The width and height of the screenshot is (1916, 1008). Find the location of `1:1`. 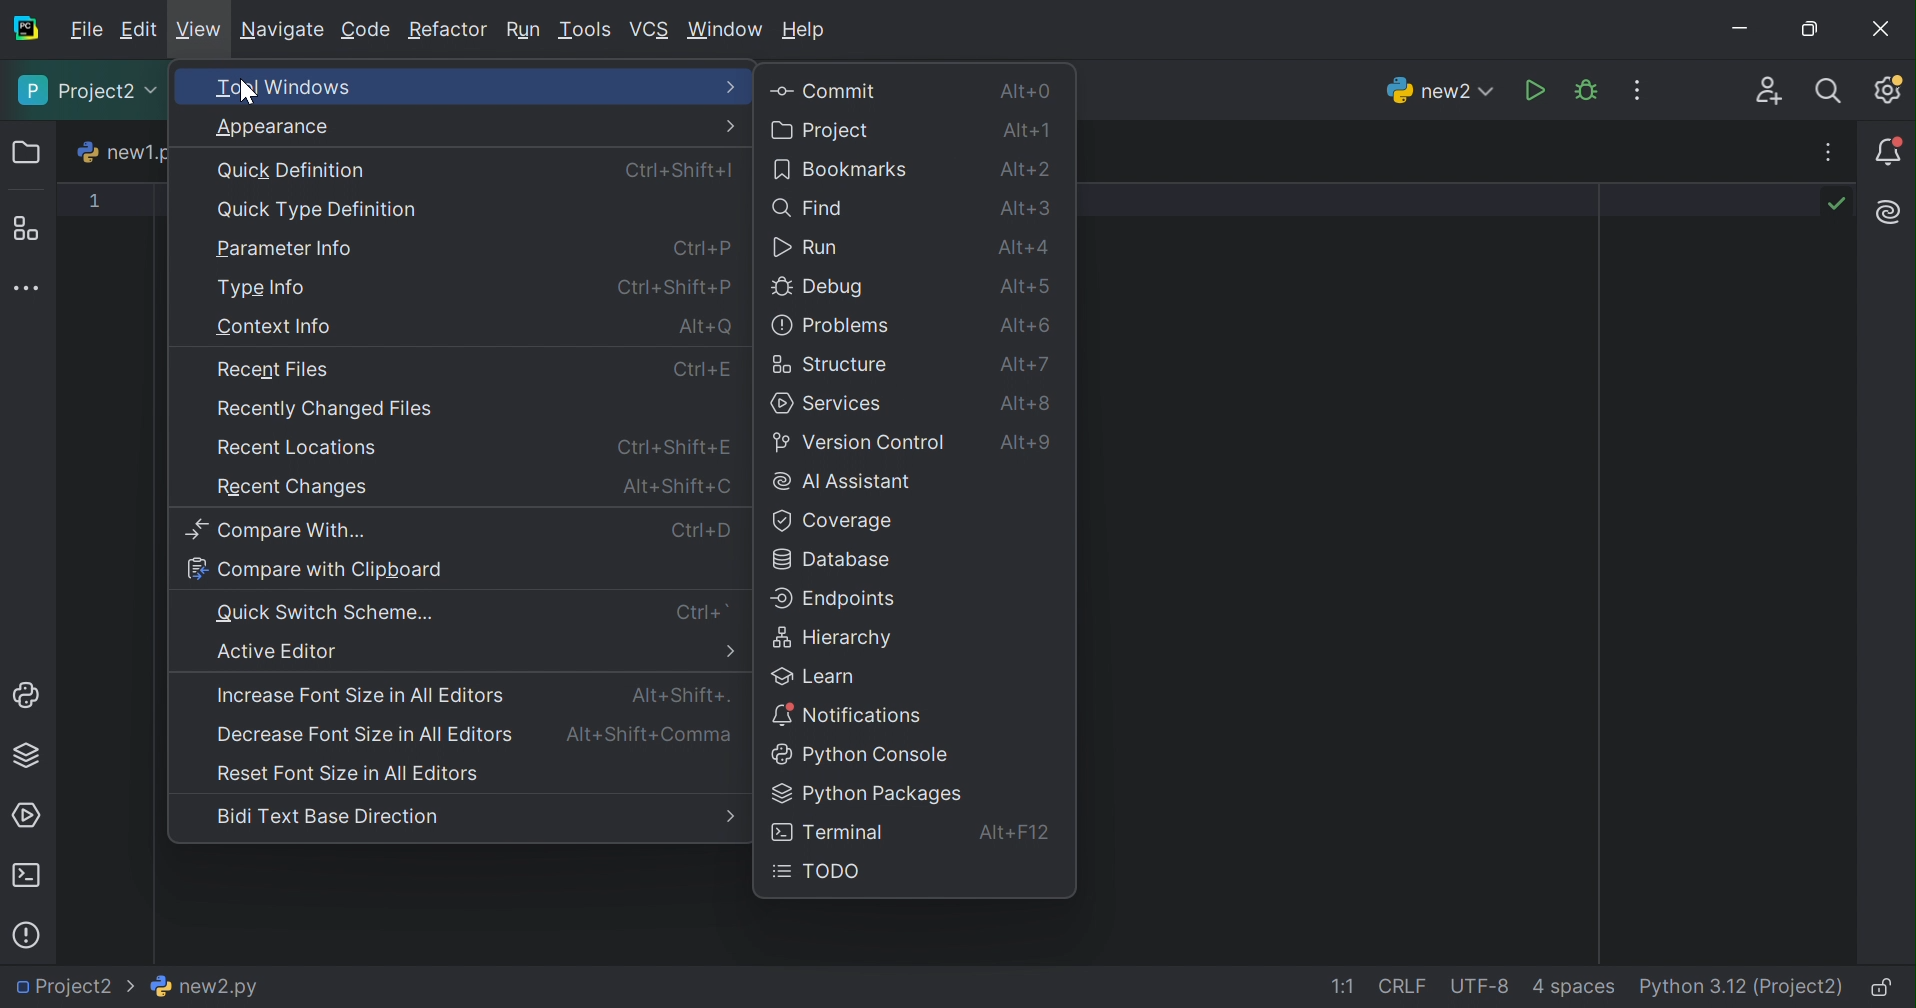

1:1 is located at coordinates (1344, 988).